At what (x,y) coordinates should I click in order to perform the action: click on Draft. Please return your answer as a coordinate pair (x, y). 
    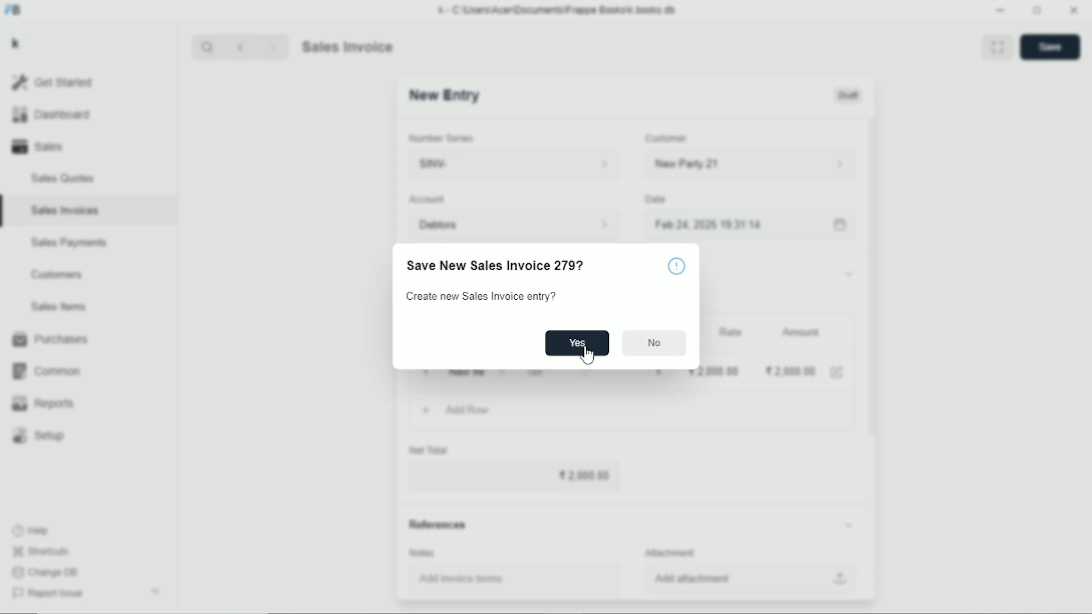
    Looking at the image, I should click on (848, 95).